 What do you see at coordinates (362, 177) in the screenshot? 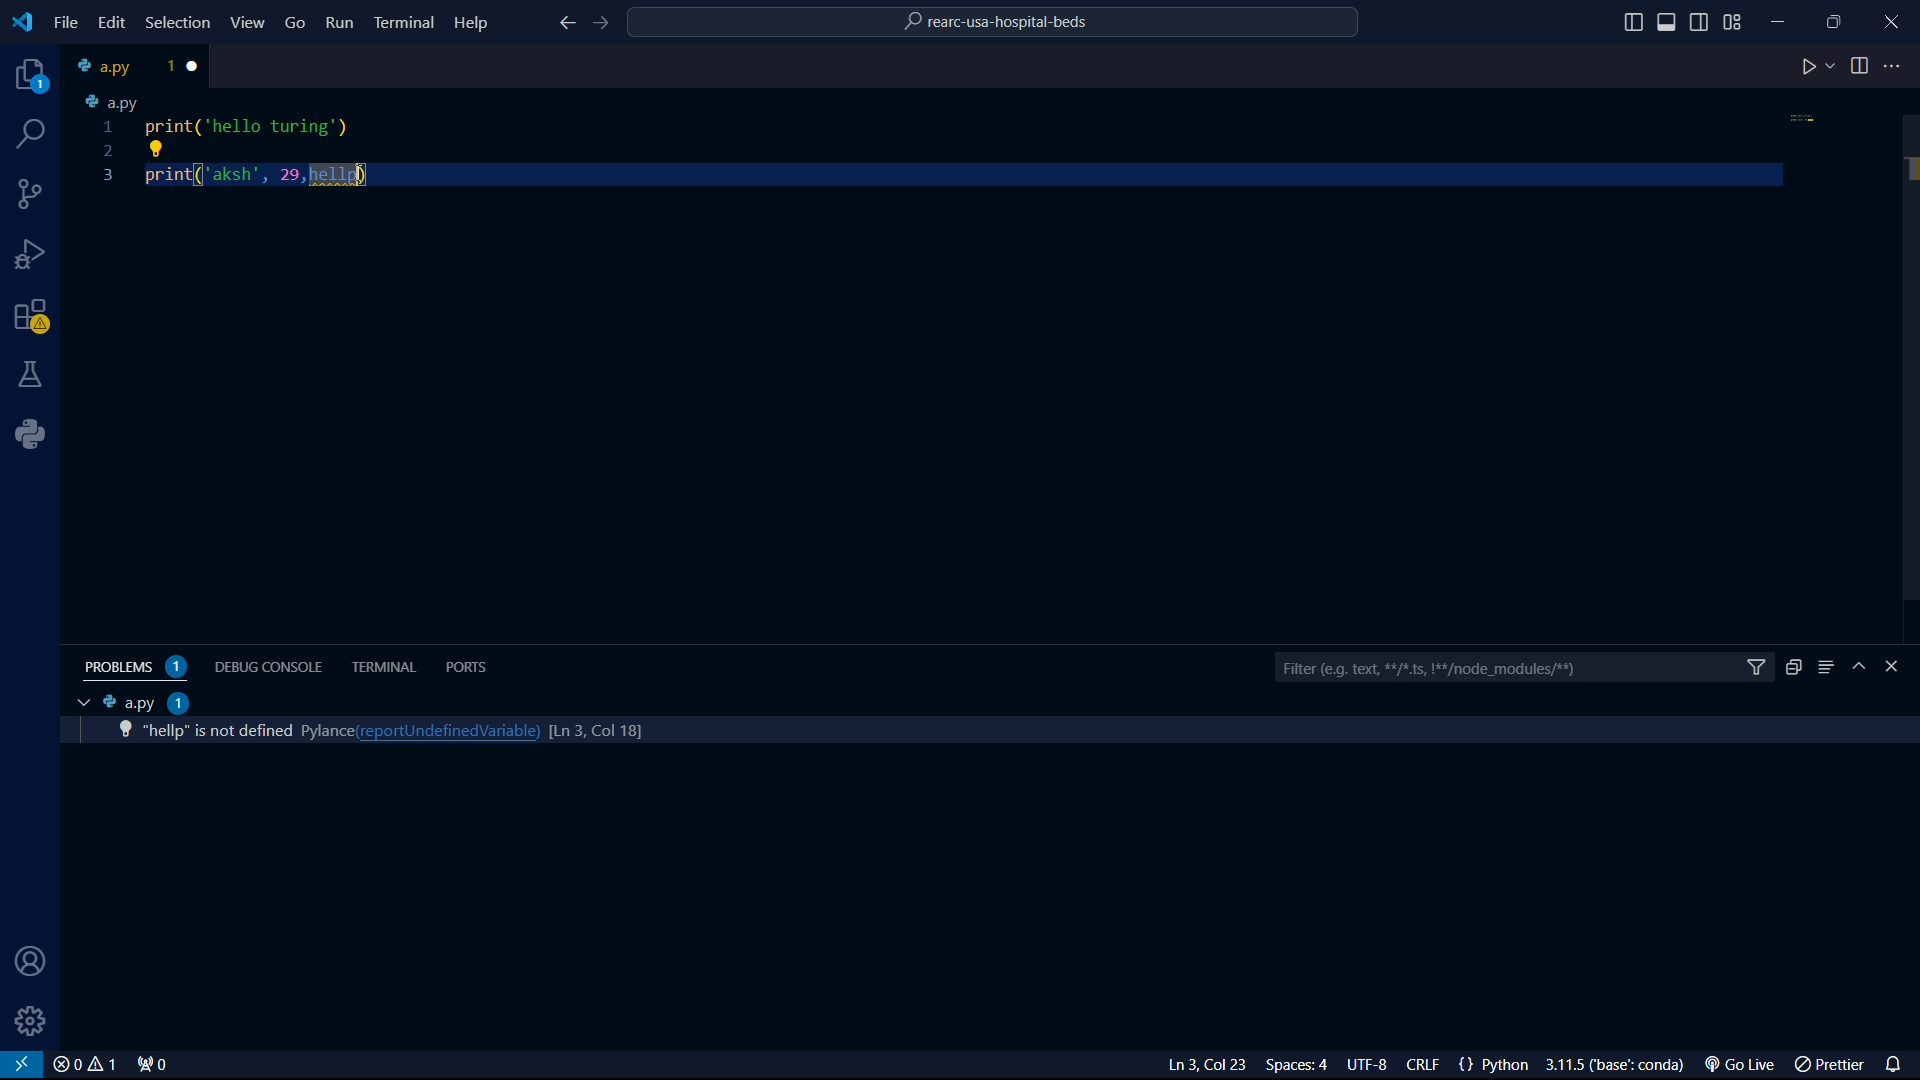
I see `cursor` at bounding box center [362, 177].